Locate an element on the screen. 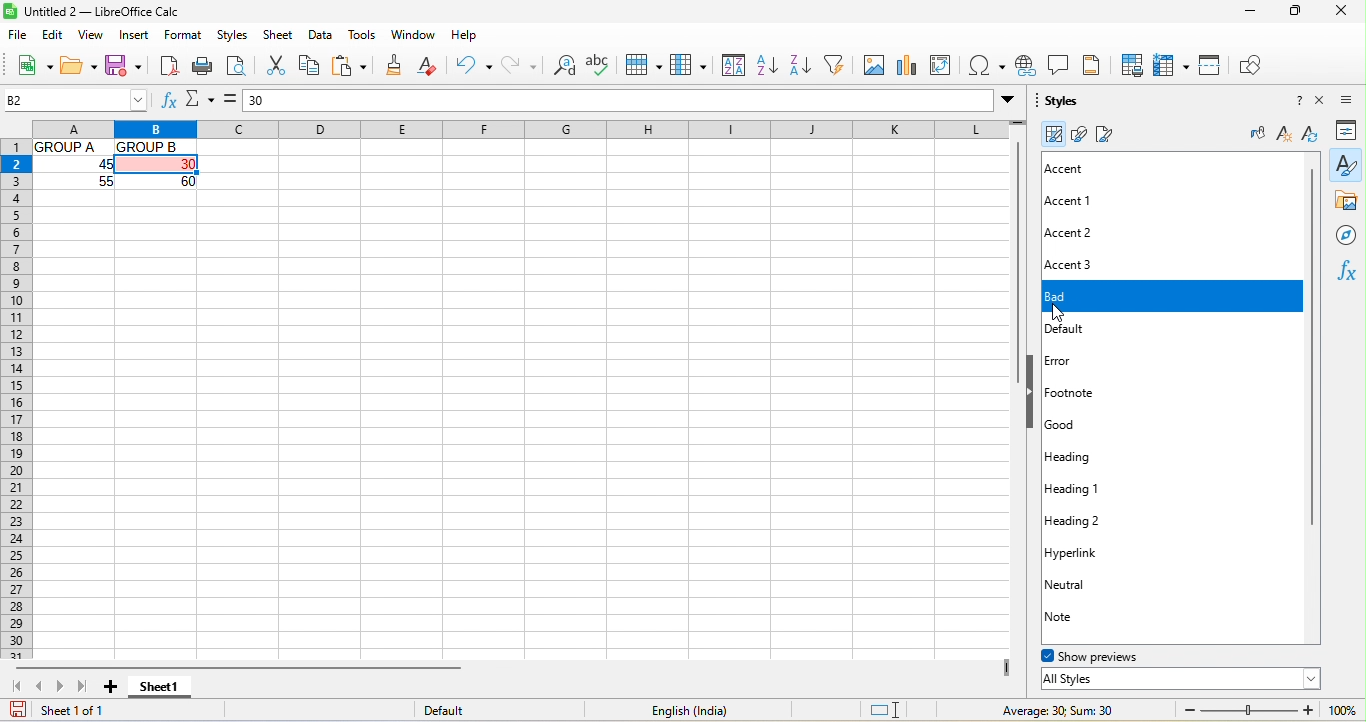 The width and height of the screenshot is (1366, 722). 55 is located at coordinates (99, 183).